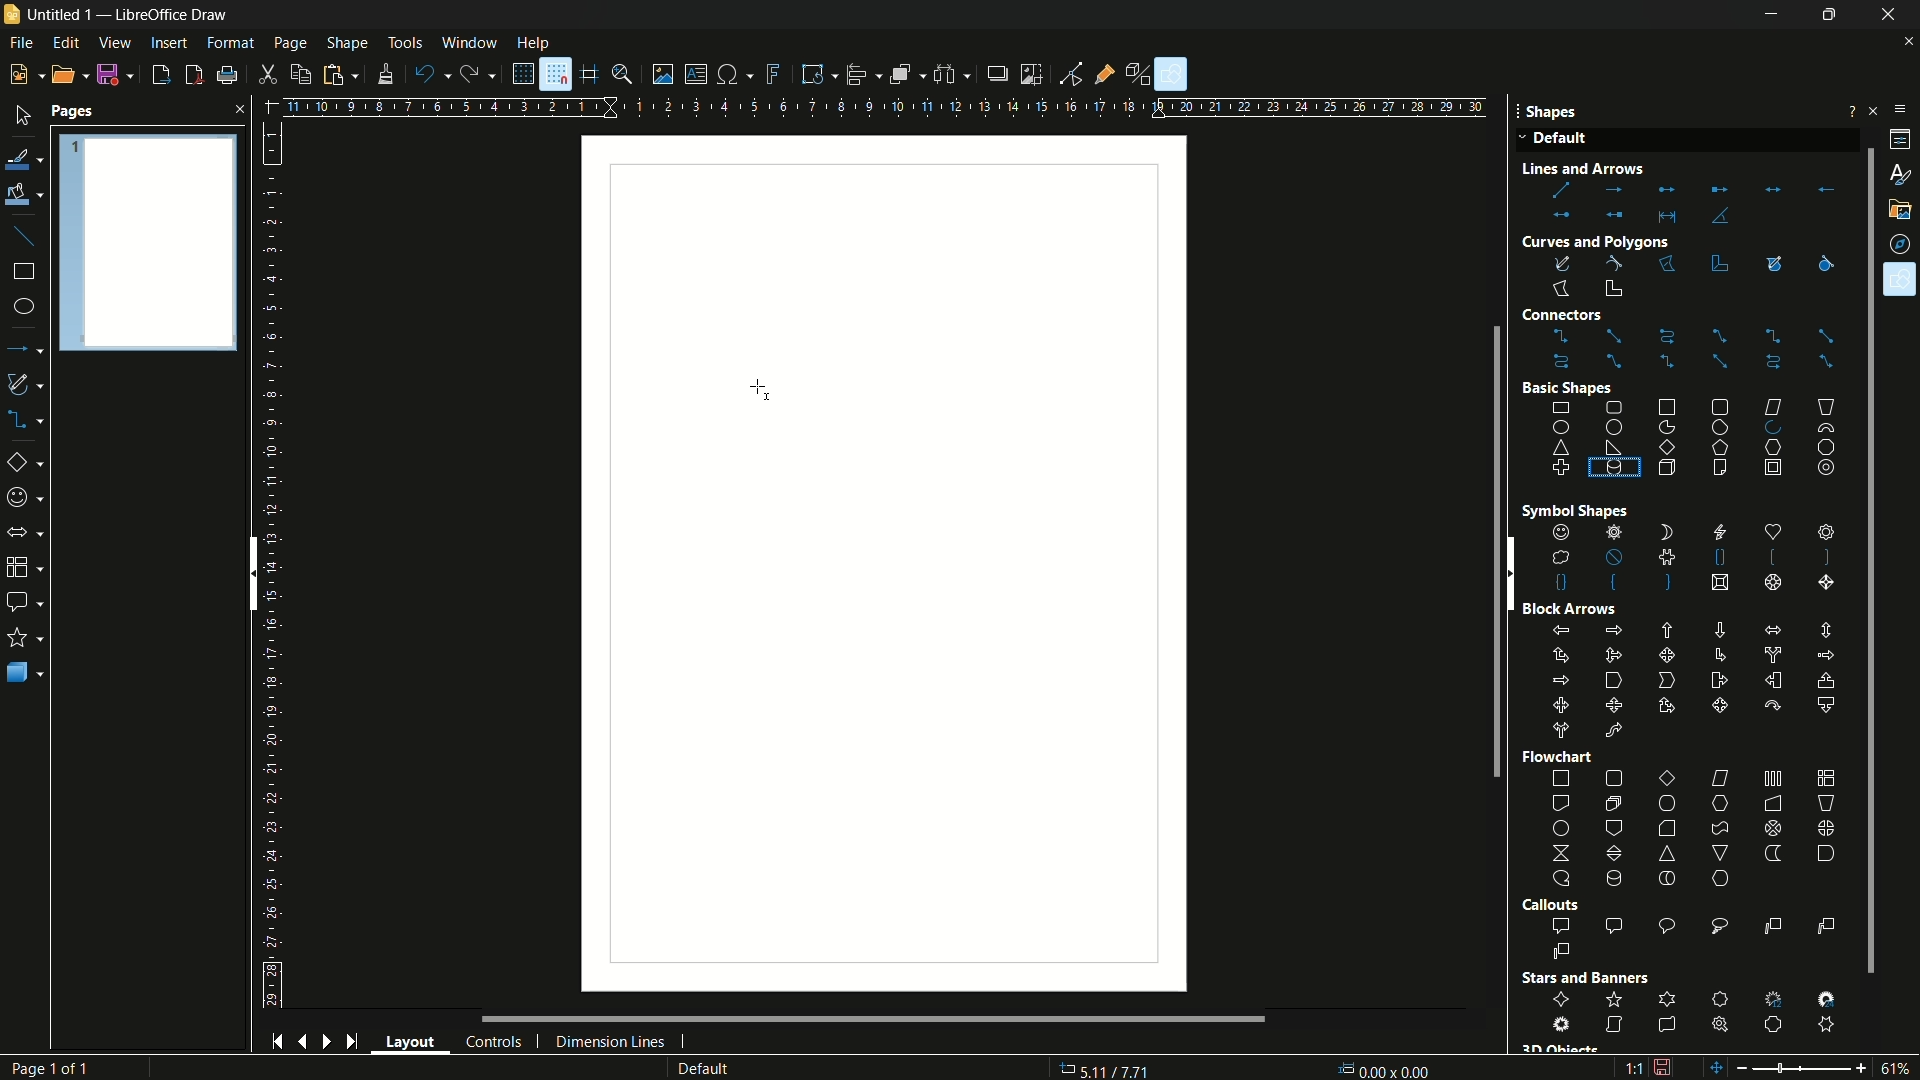  Describe the element at coordinates (555, 74) in the screenshot. I see `snap to grid` at that location.